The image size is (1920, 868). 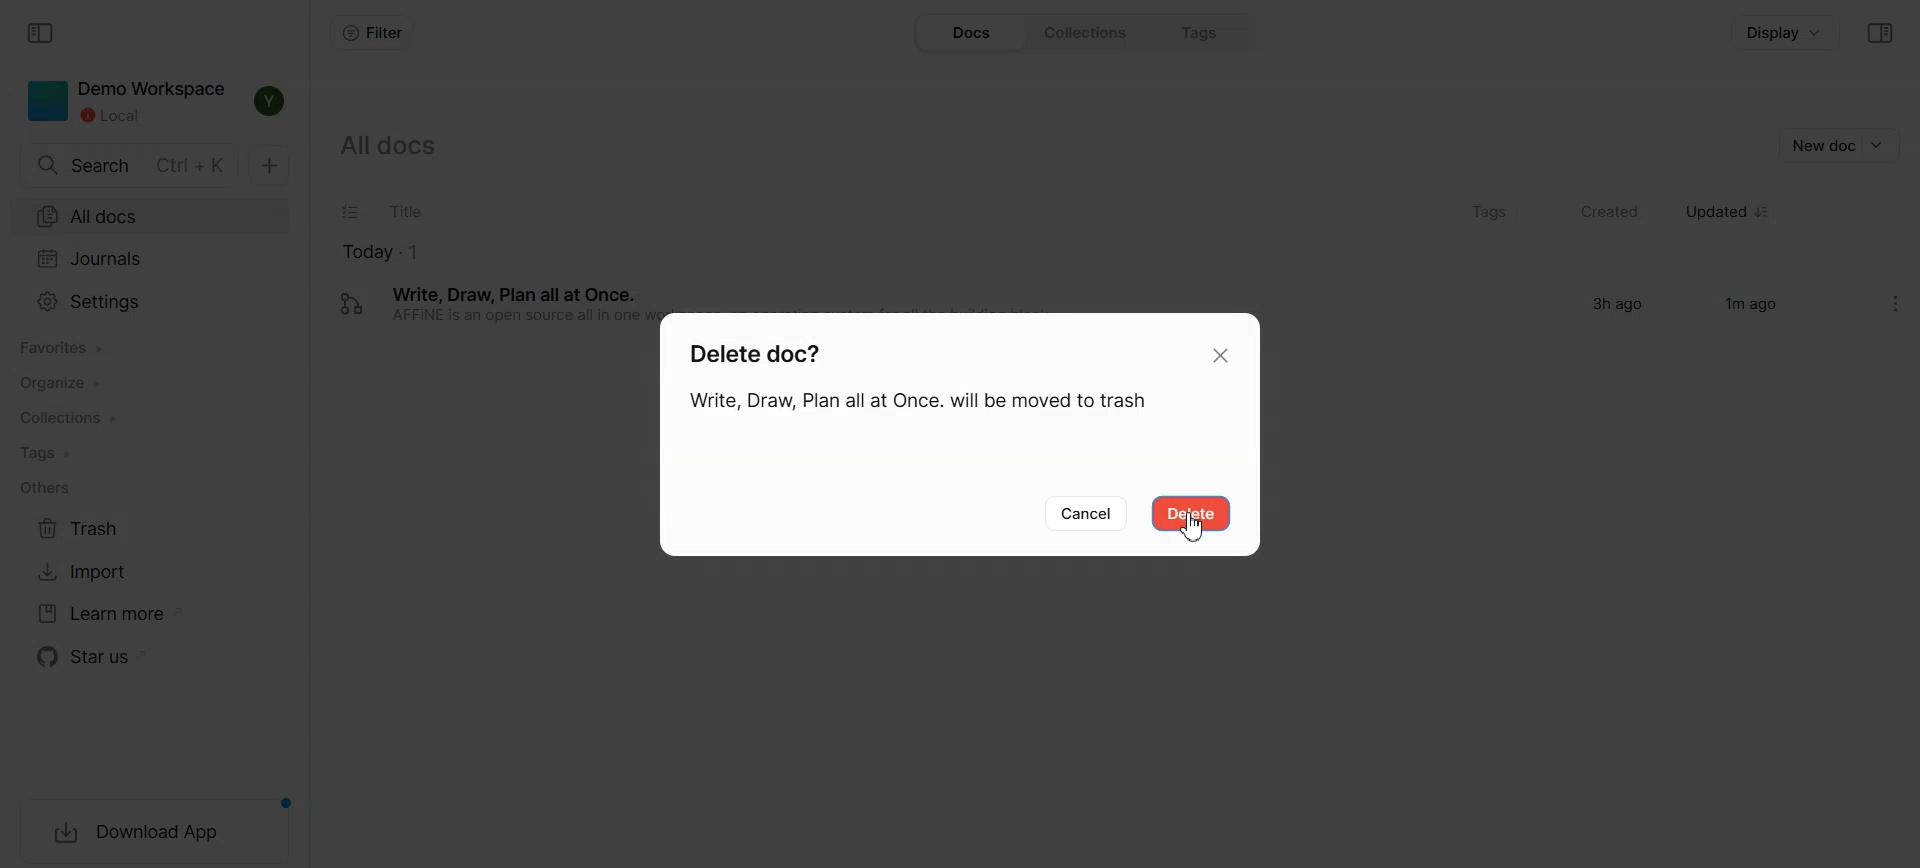 What do you see at coordinates (1838, 144) in the screenshot?
I see `New doc` at bounding box center [1838, 144].